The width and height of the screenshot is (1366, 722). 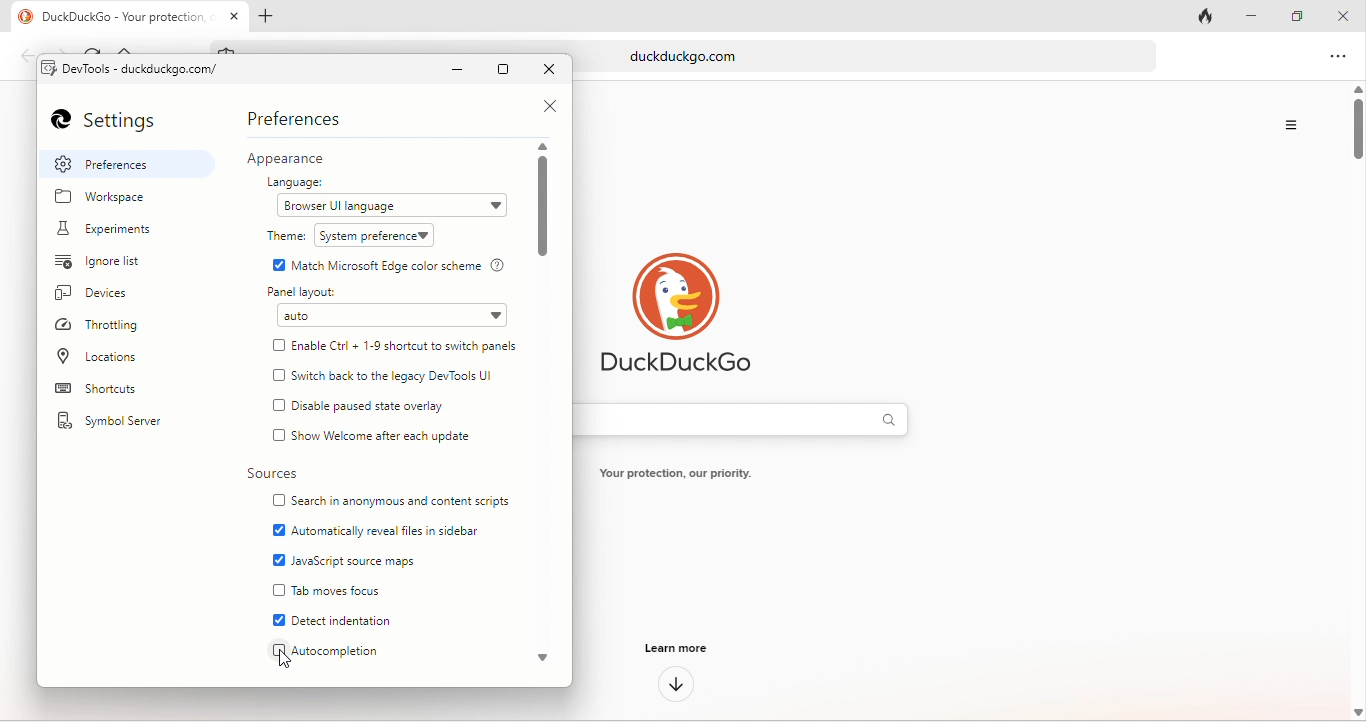 What do you see at coordinates (342, 590) in the screenshot?
I see `tab moves focus` at bounding box center [342, 590].